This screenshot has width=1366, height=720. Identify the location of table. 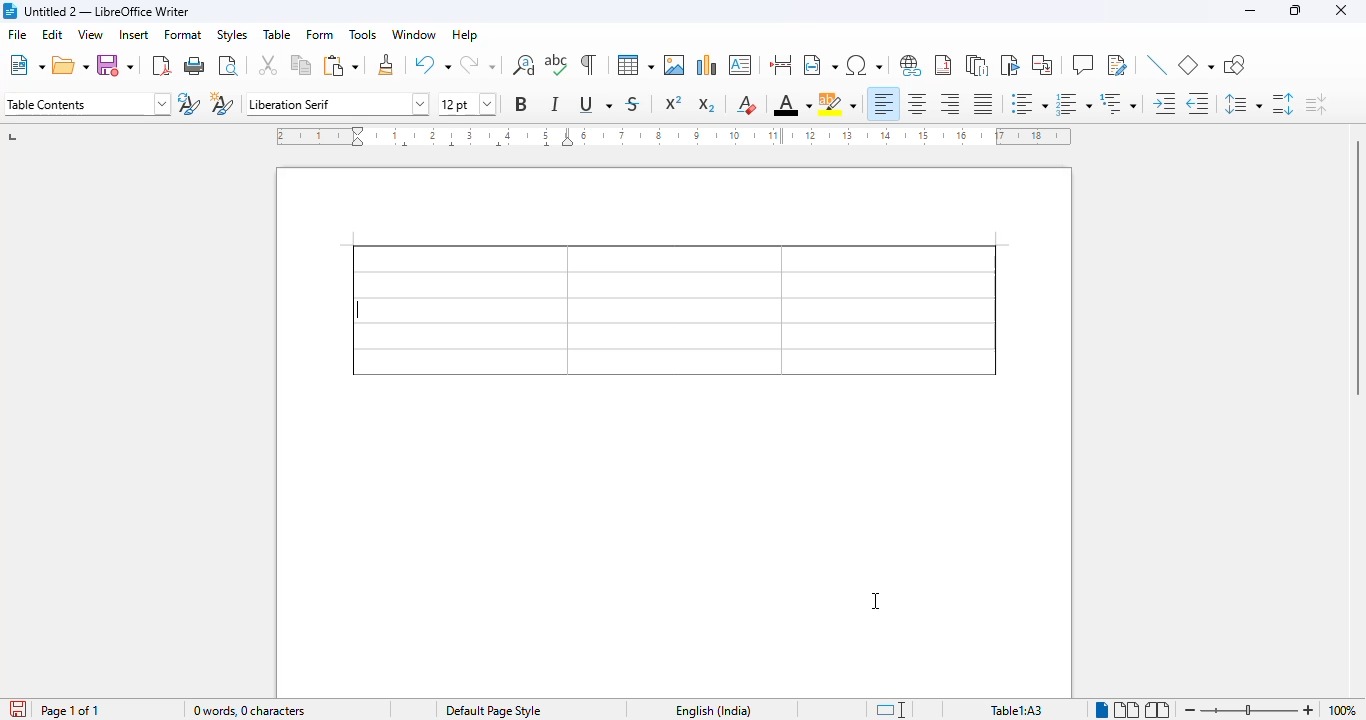
(635, 65).